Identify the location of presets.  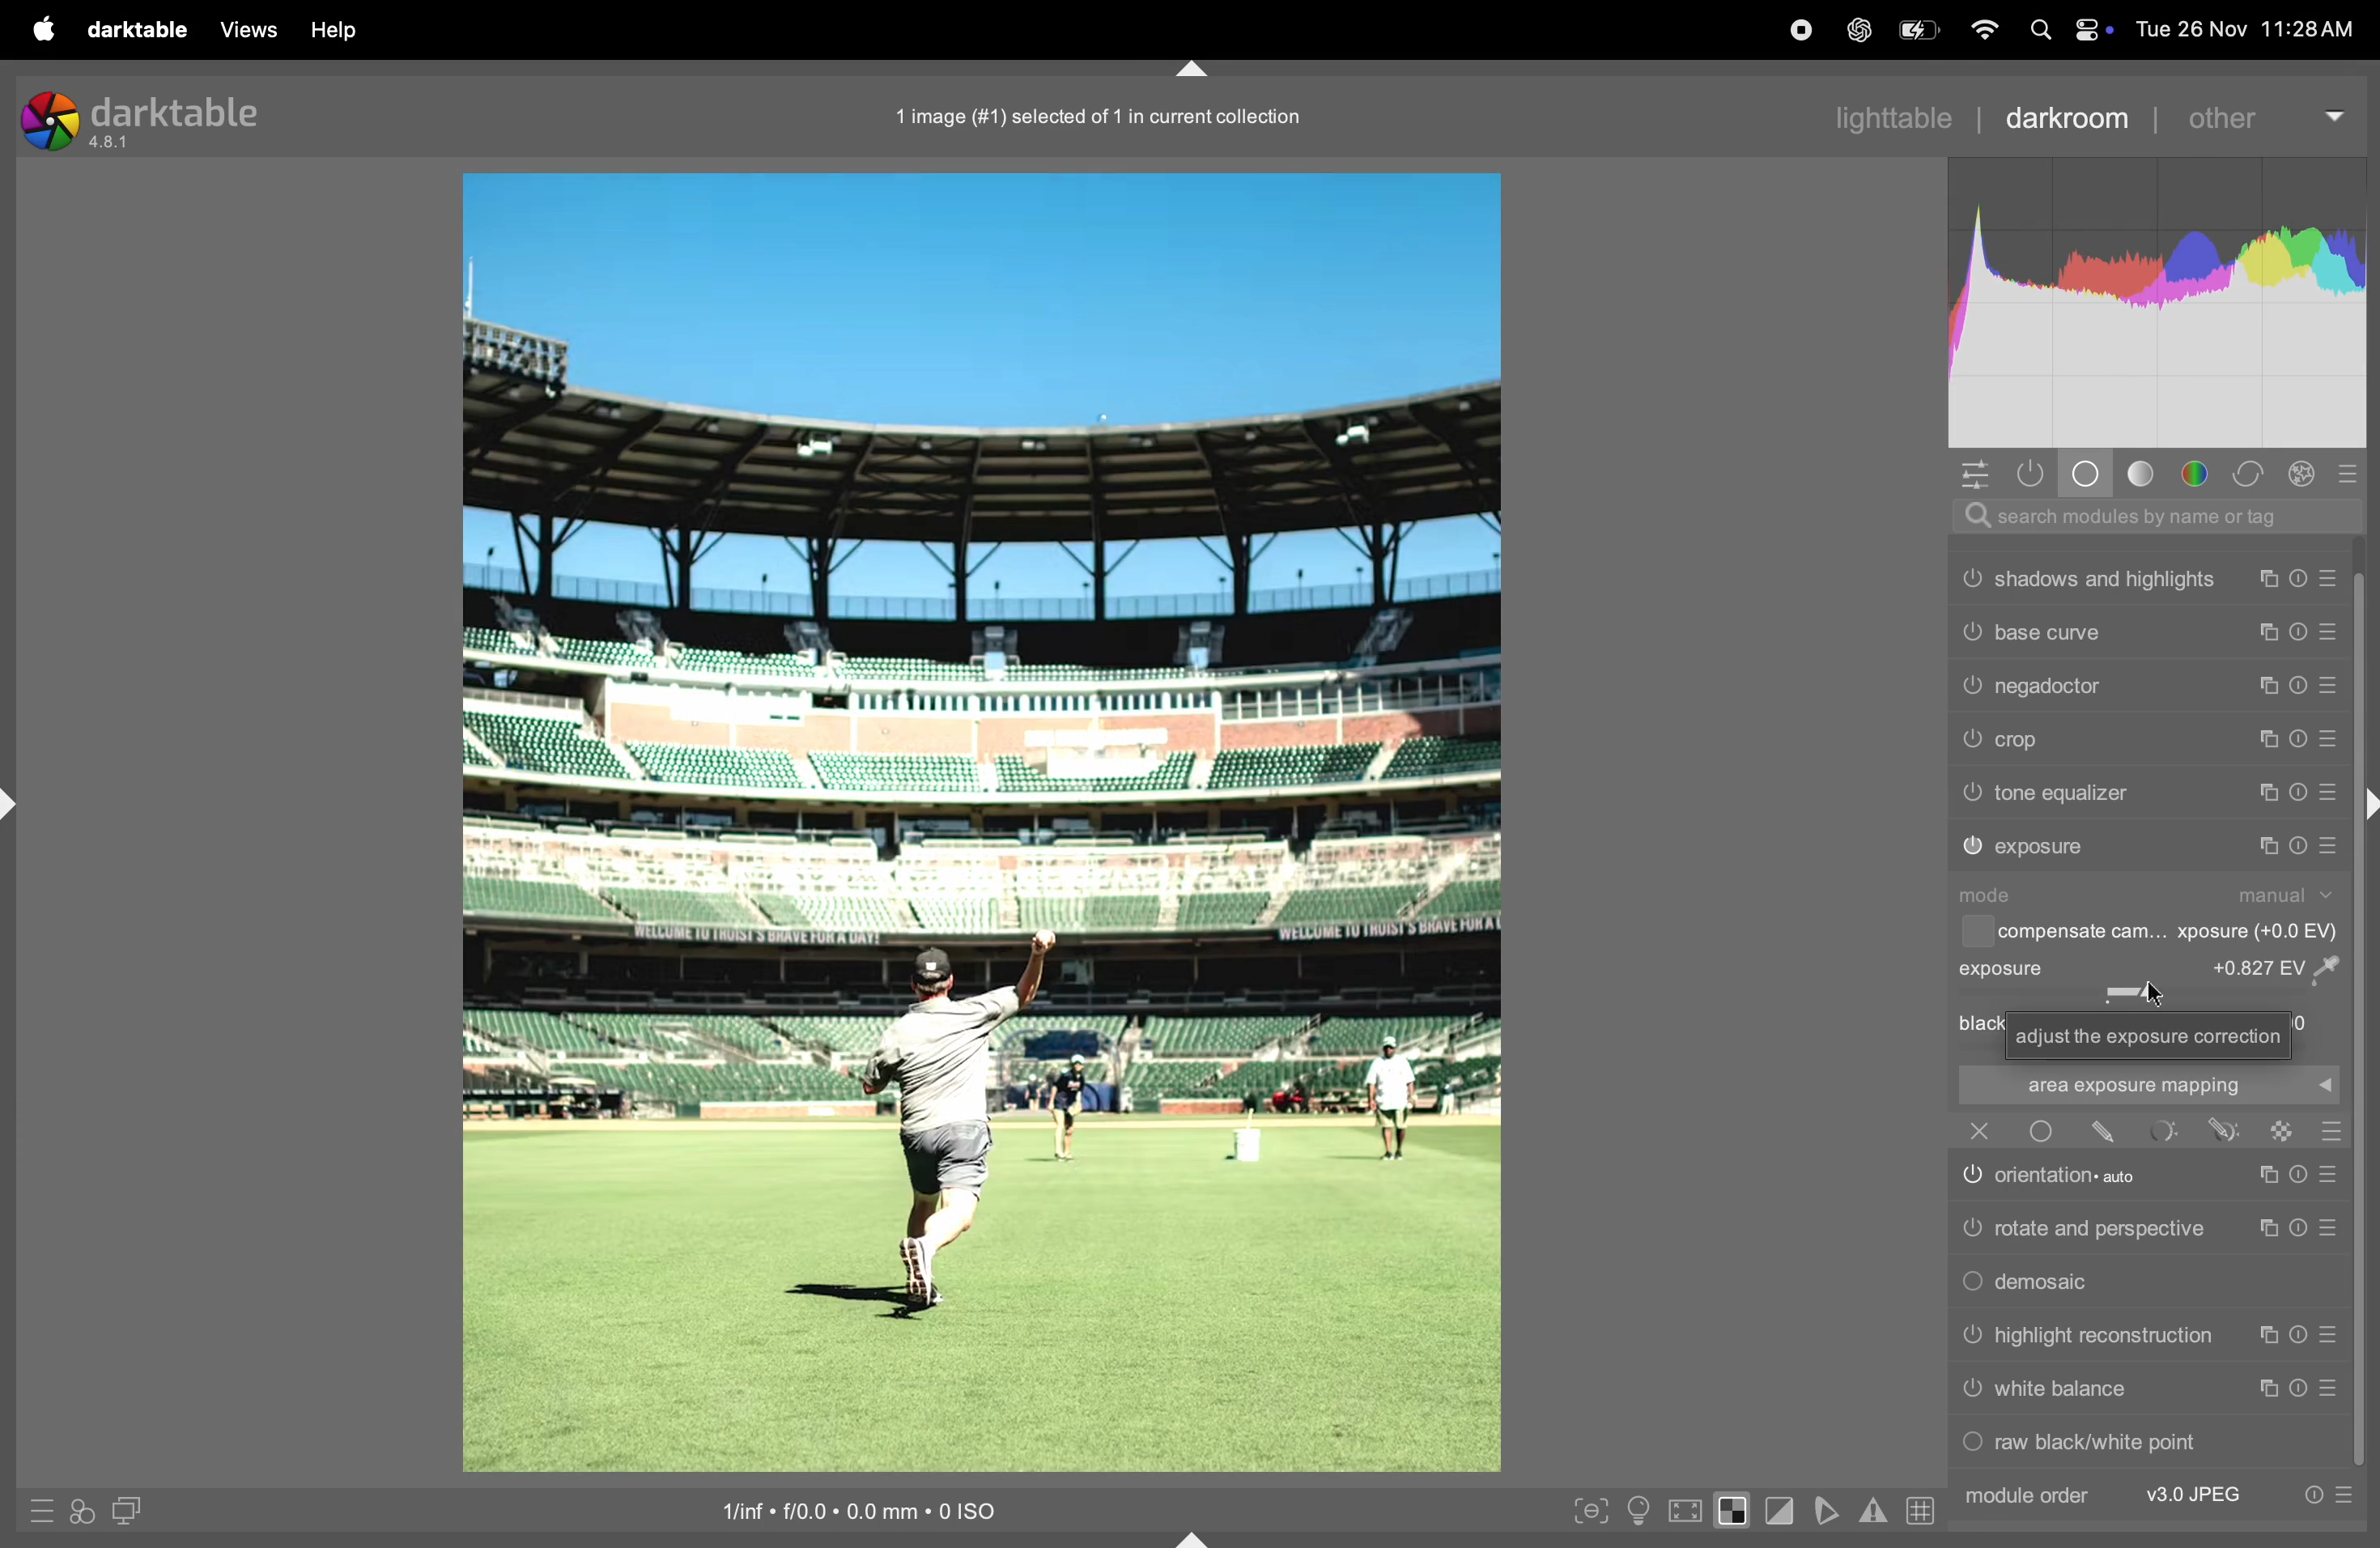
(2352, 472).